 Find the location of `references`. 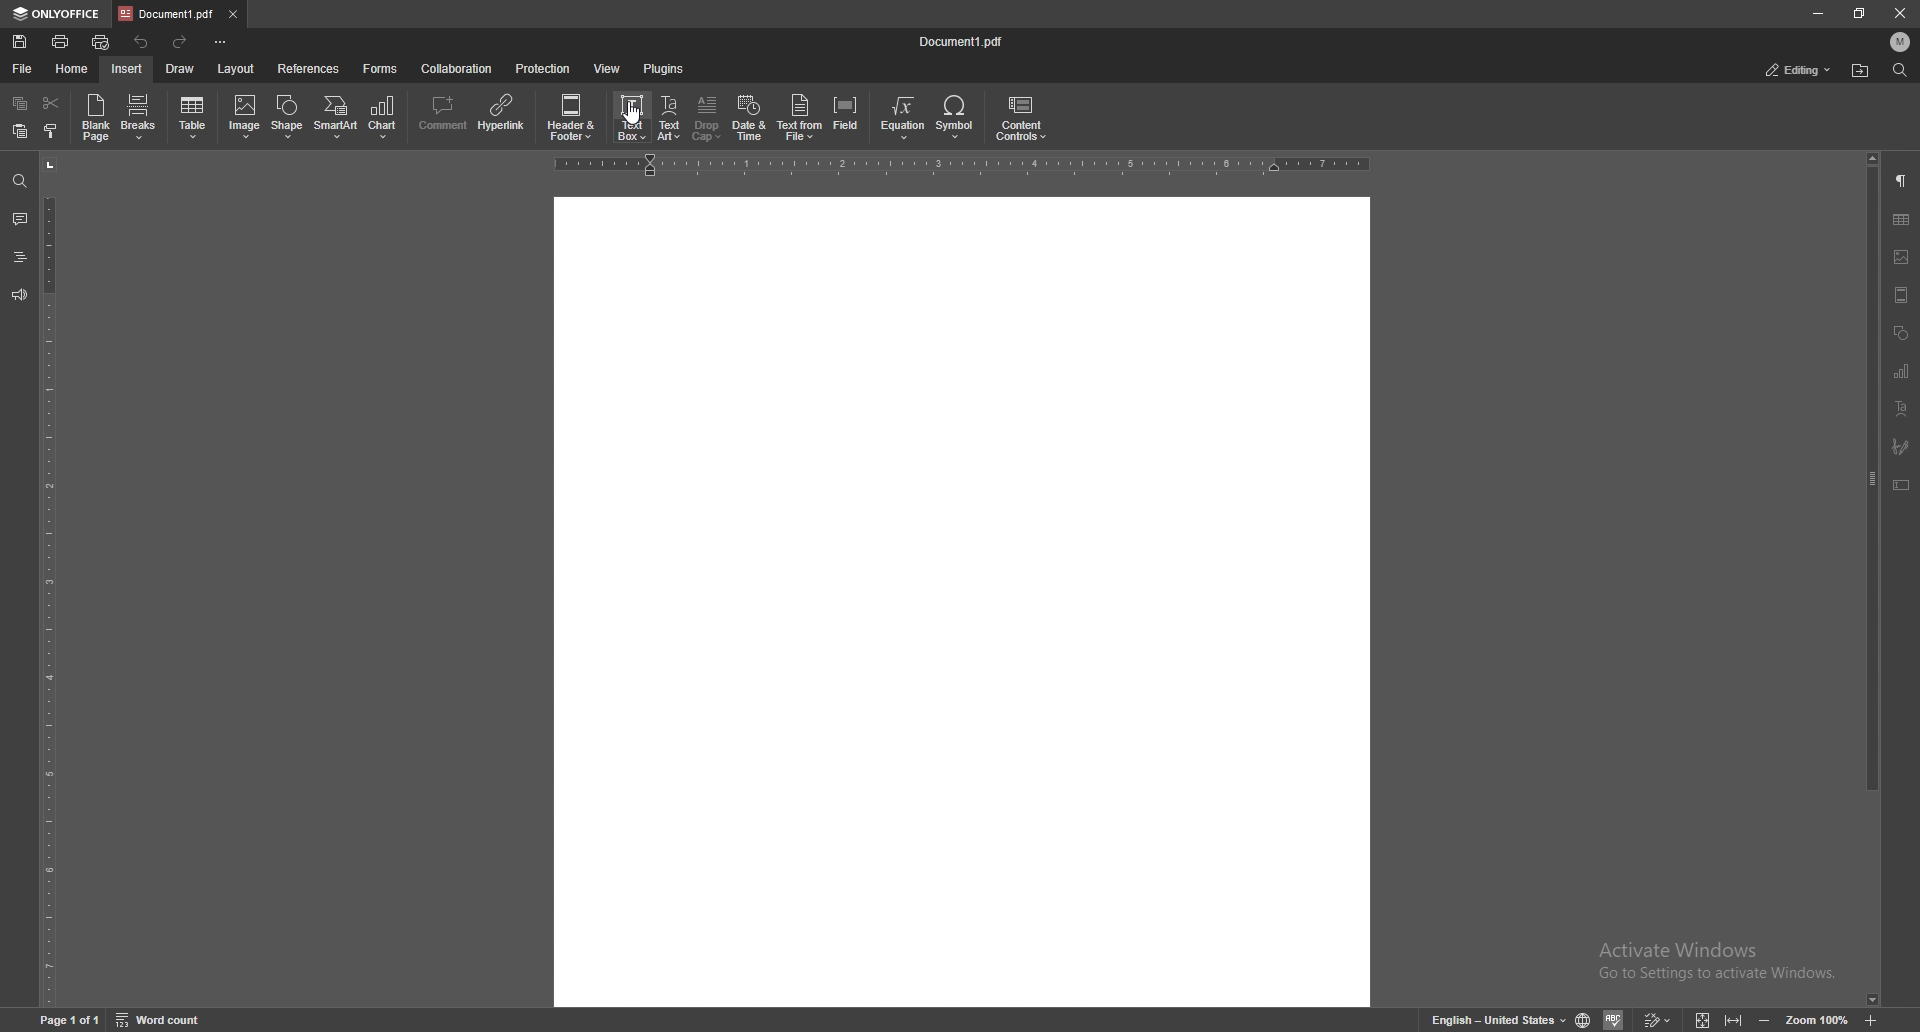

references is located at coordinates (309, 69).